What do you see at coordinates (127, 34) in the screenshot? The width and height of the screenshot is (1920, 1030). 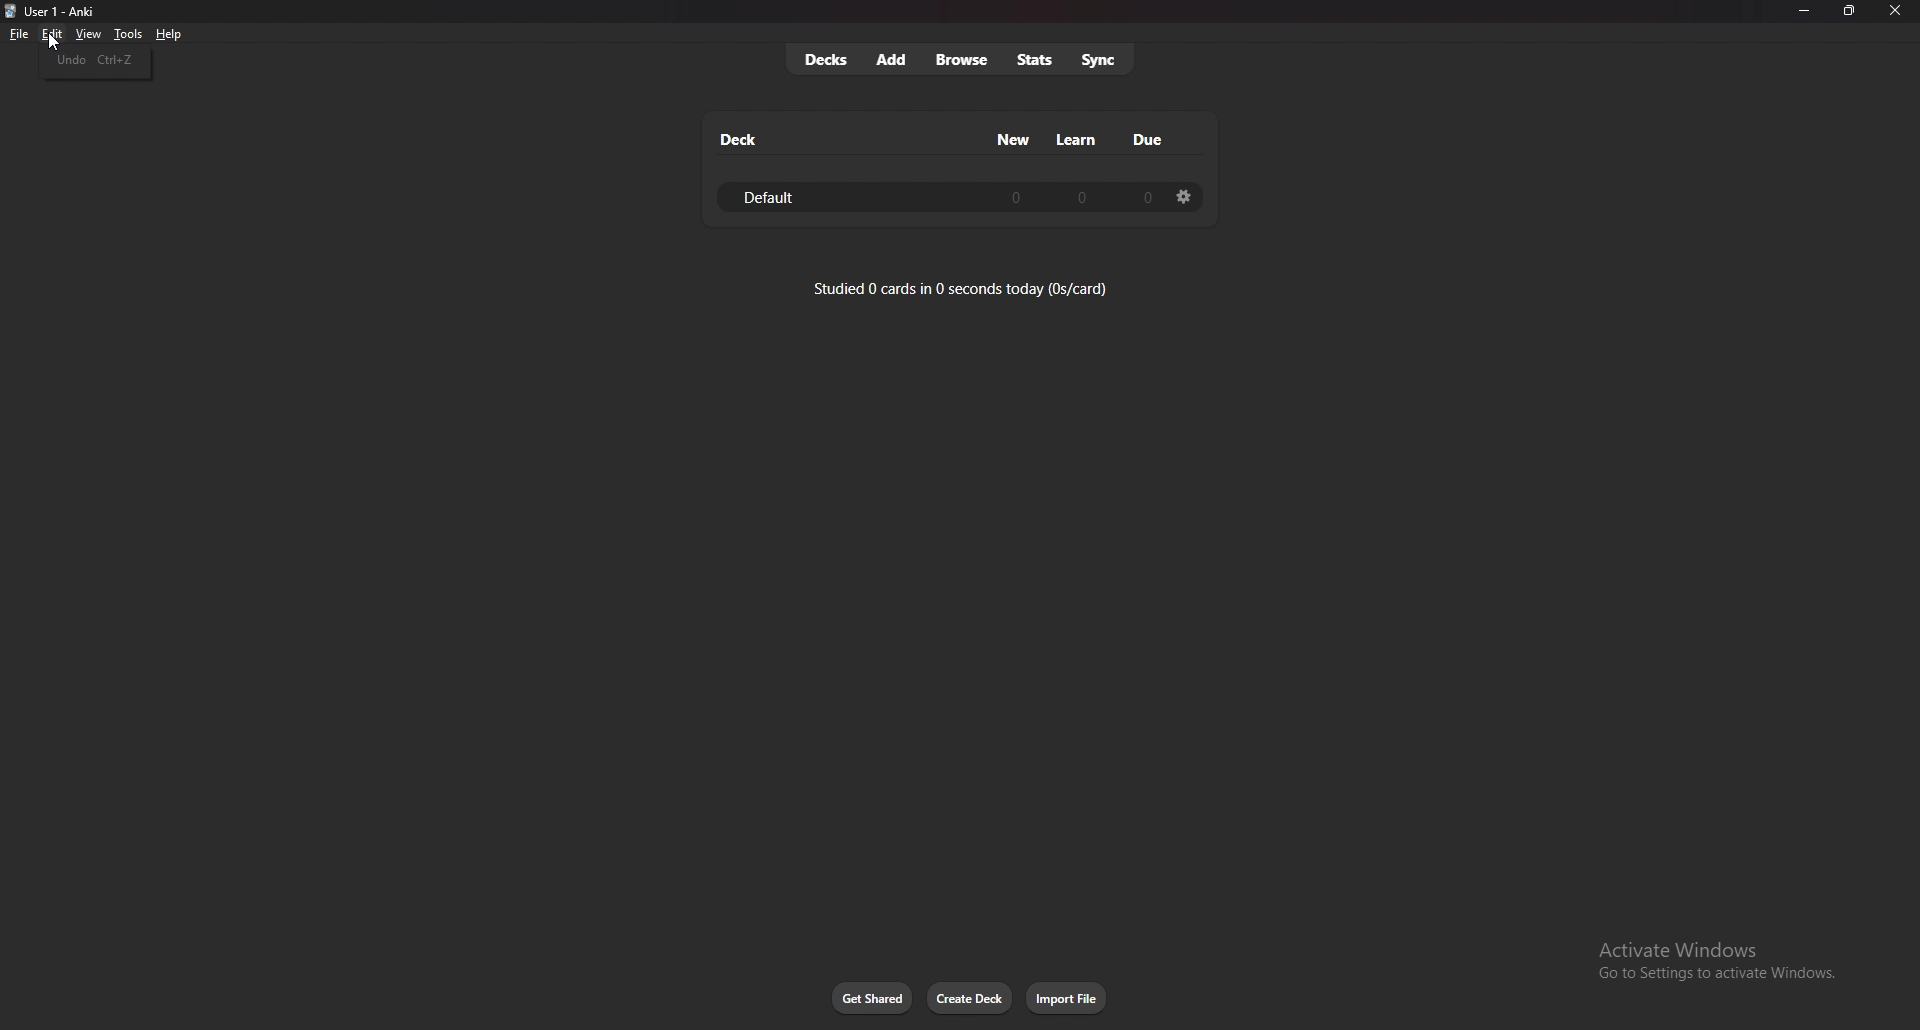 I see `tools` at bounding box center [127, 34].